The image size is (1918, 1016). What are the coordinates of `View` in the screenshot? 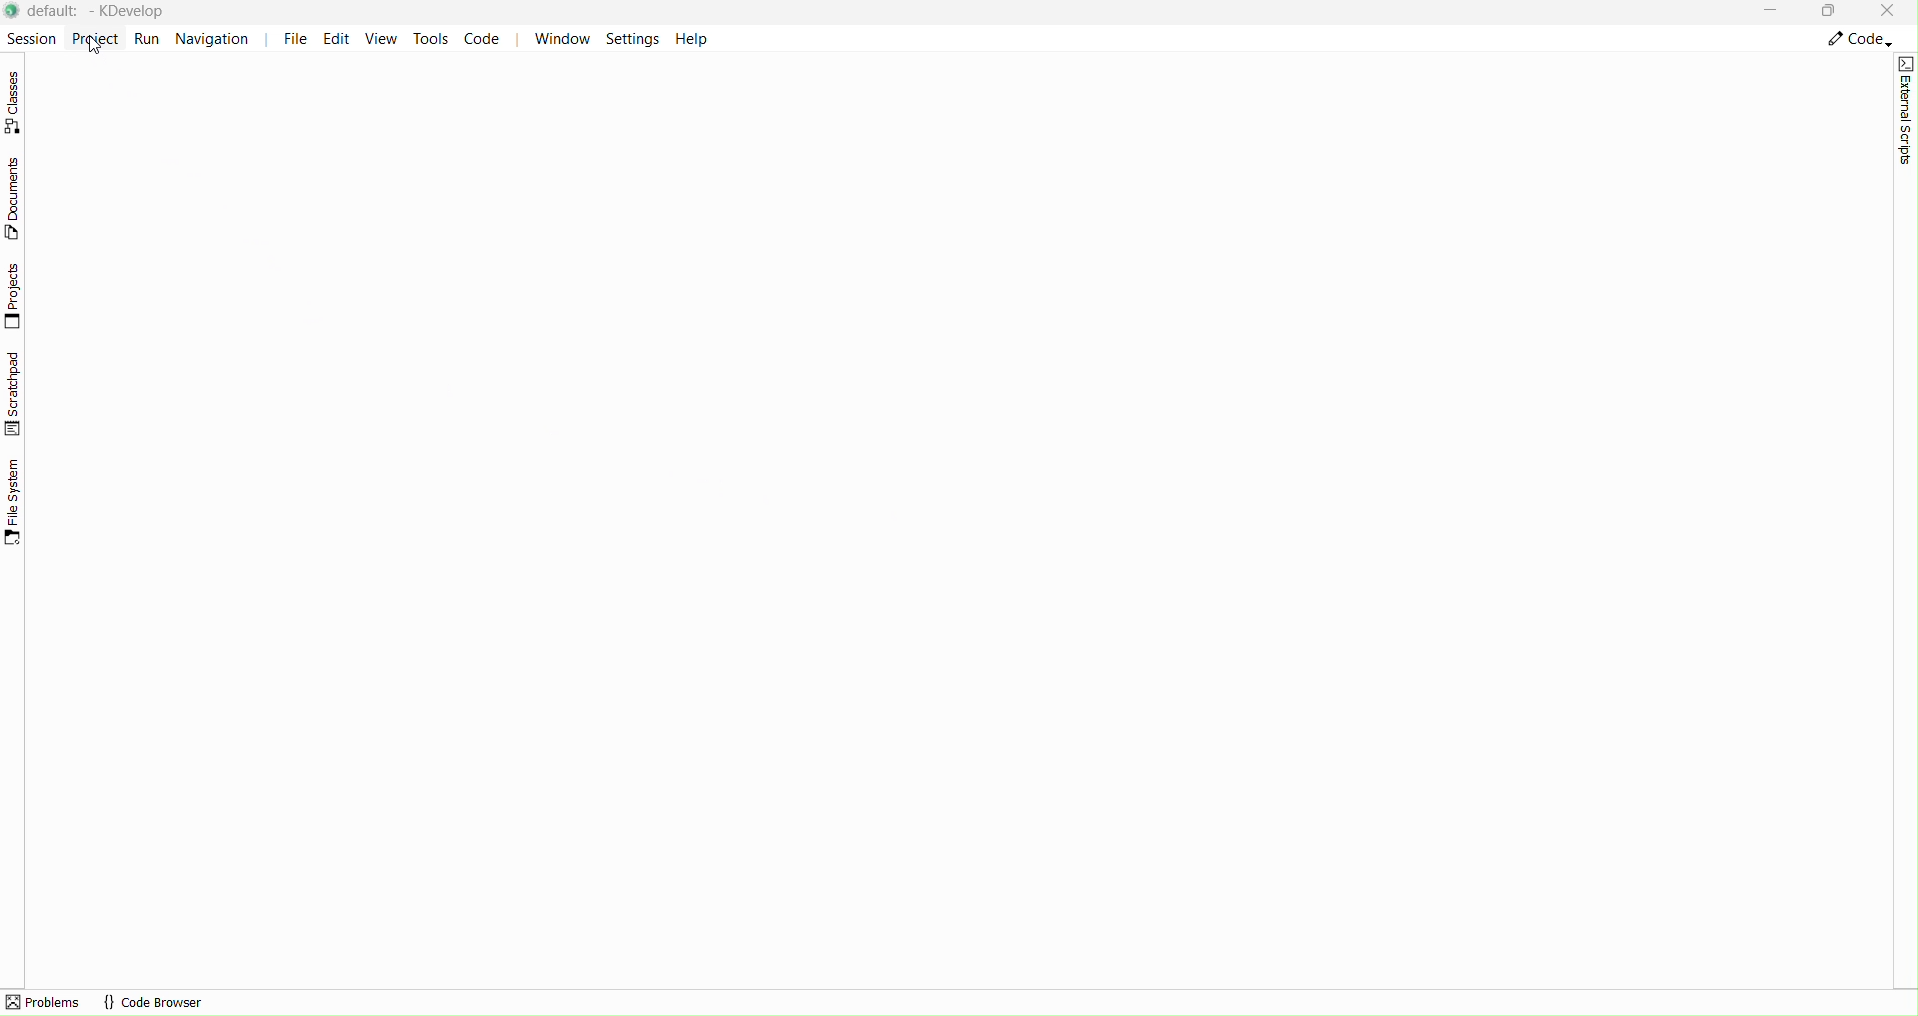 It's located at (385, 41).